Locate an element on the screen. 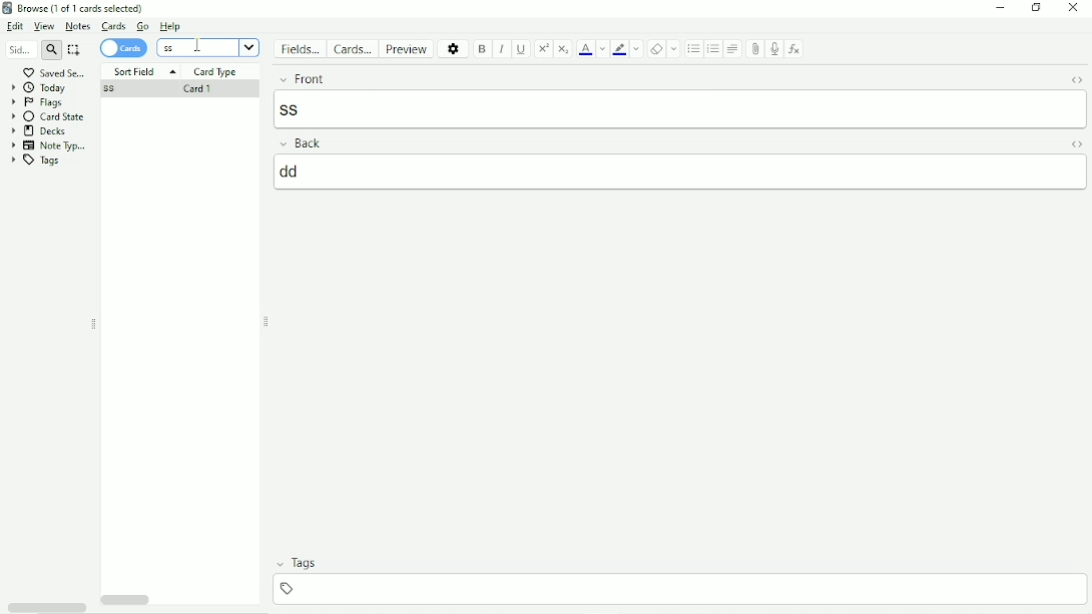 The image size is (1092, 614). Saved search is located at coordinates (53, 73).